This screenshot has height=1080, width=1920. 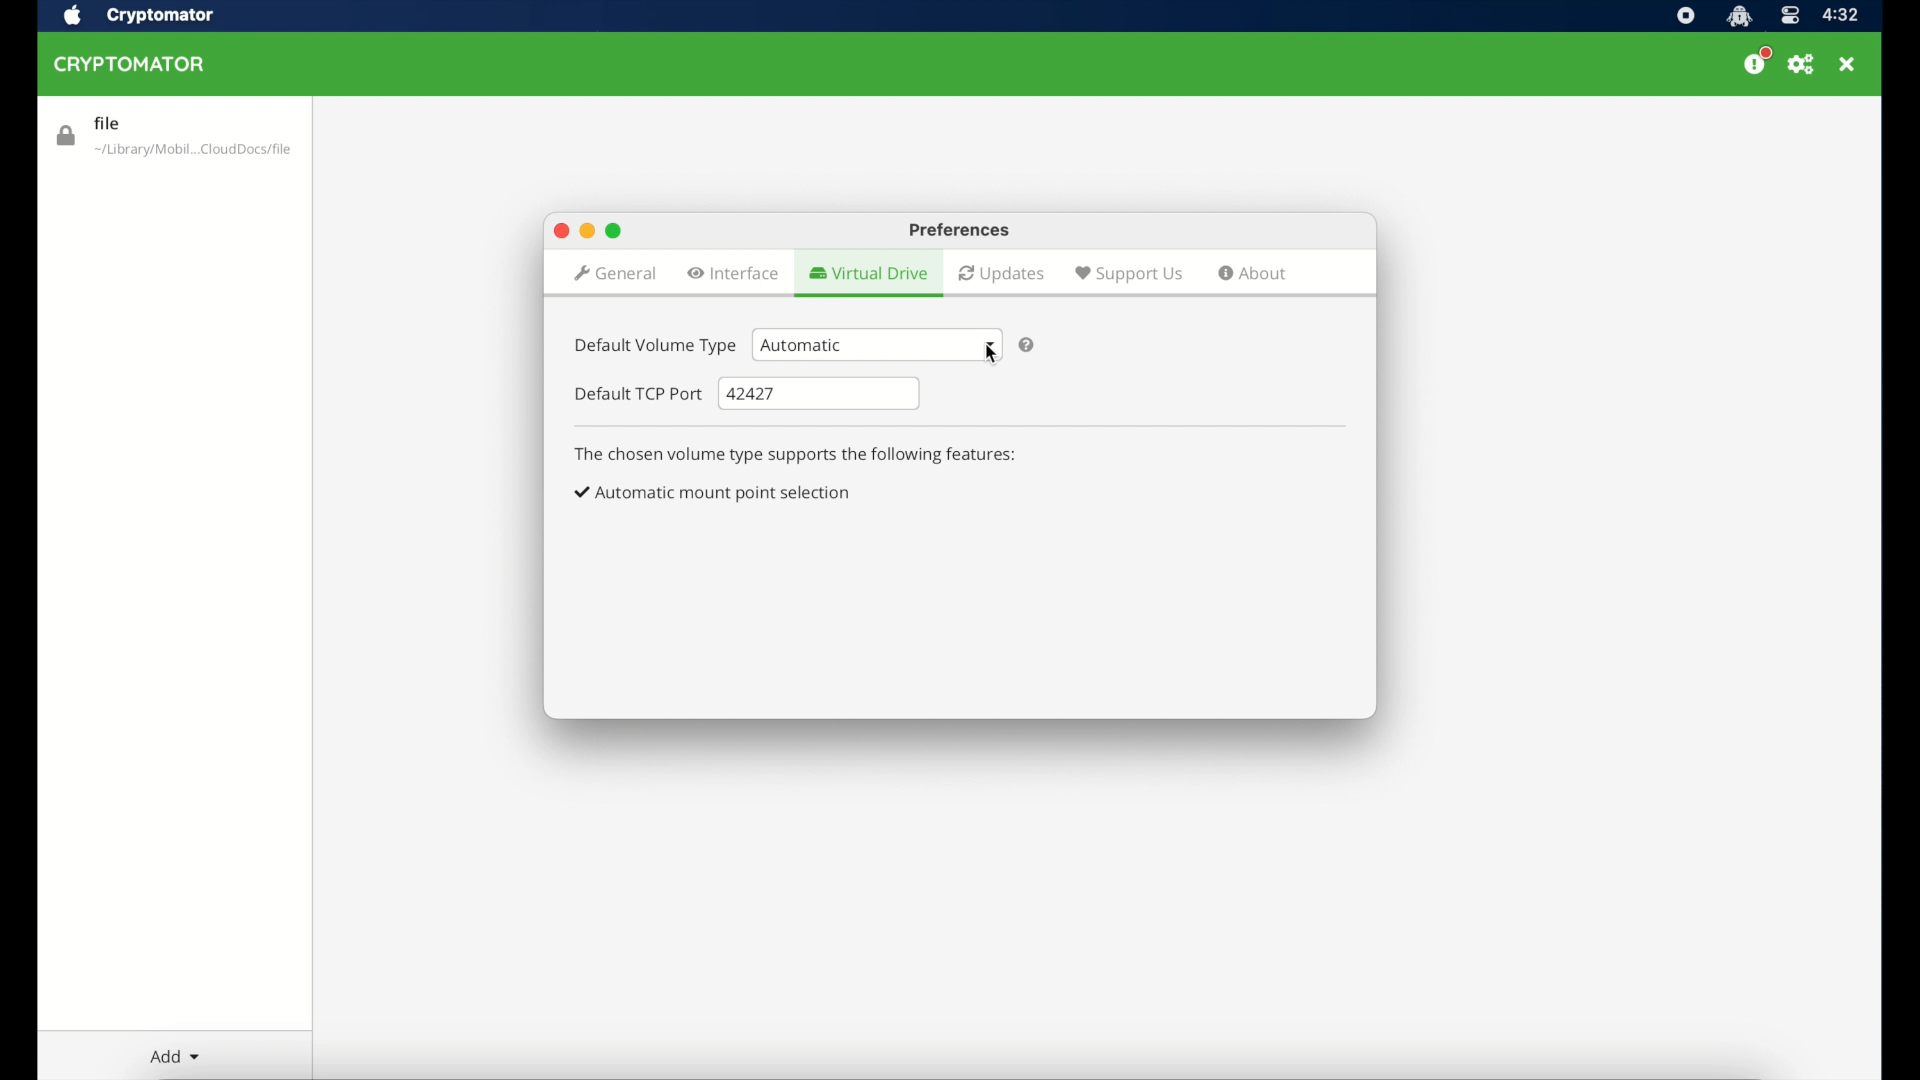 I want to click on close, so click(x=1847, y=65).